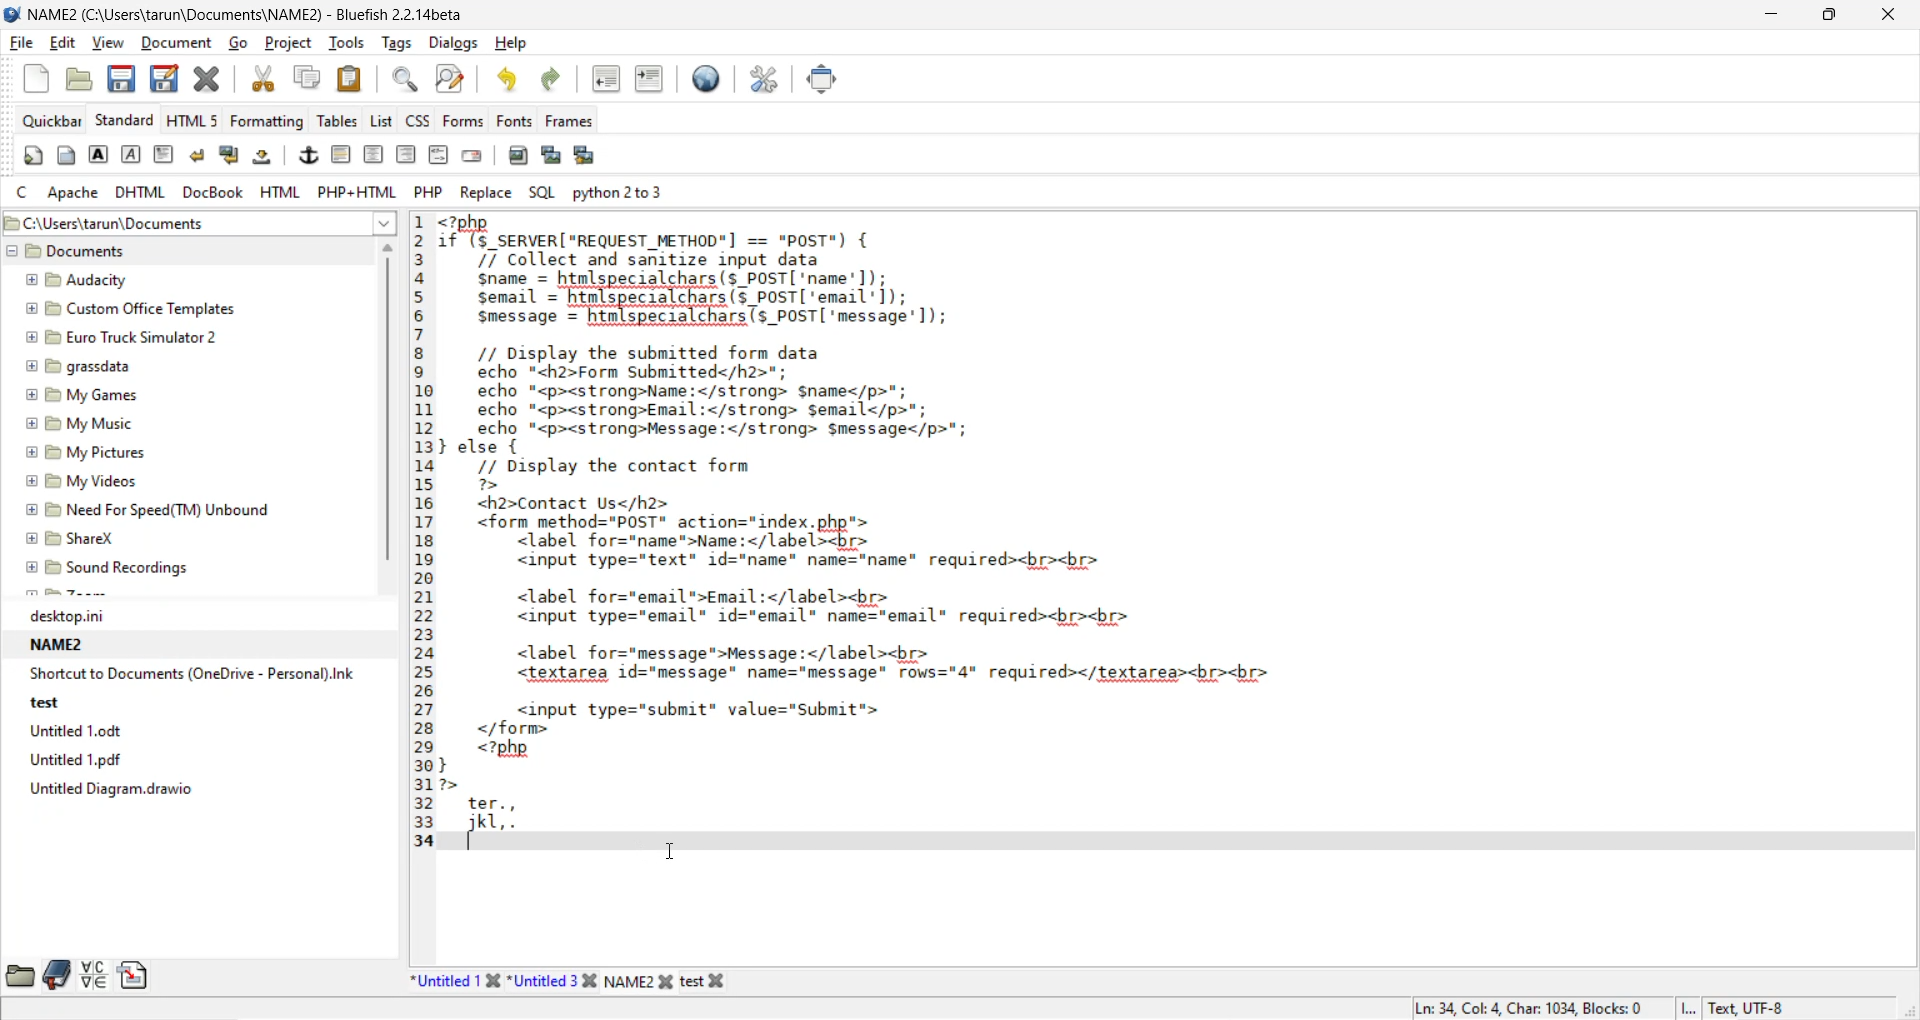 The height and width of the screenshot is (1020, 1920). I want to click on indent, so click(647, 80).